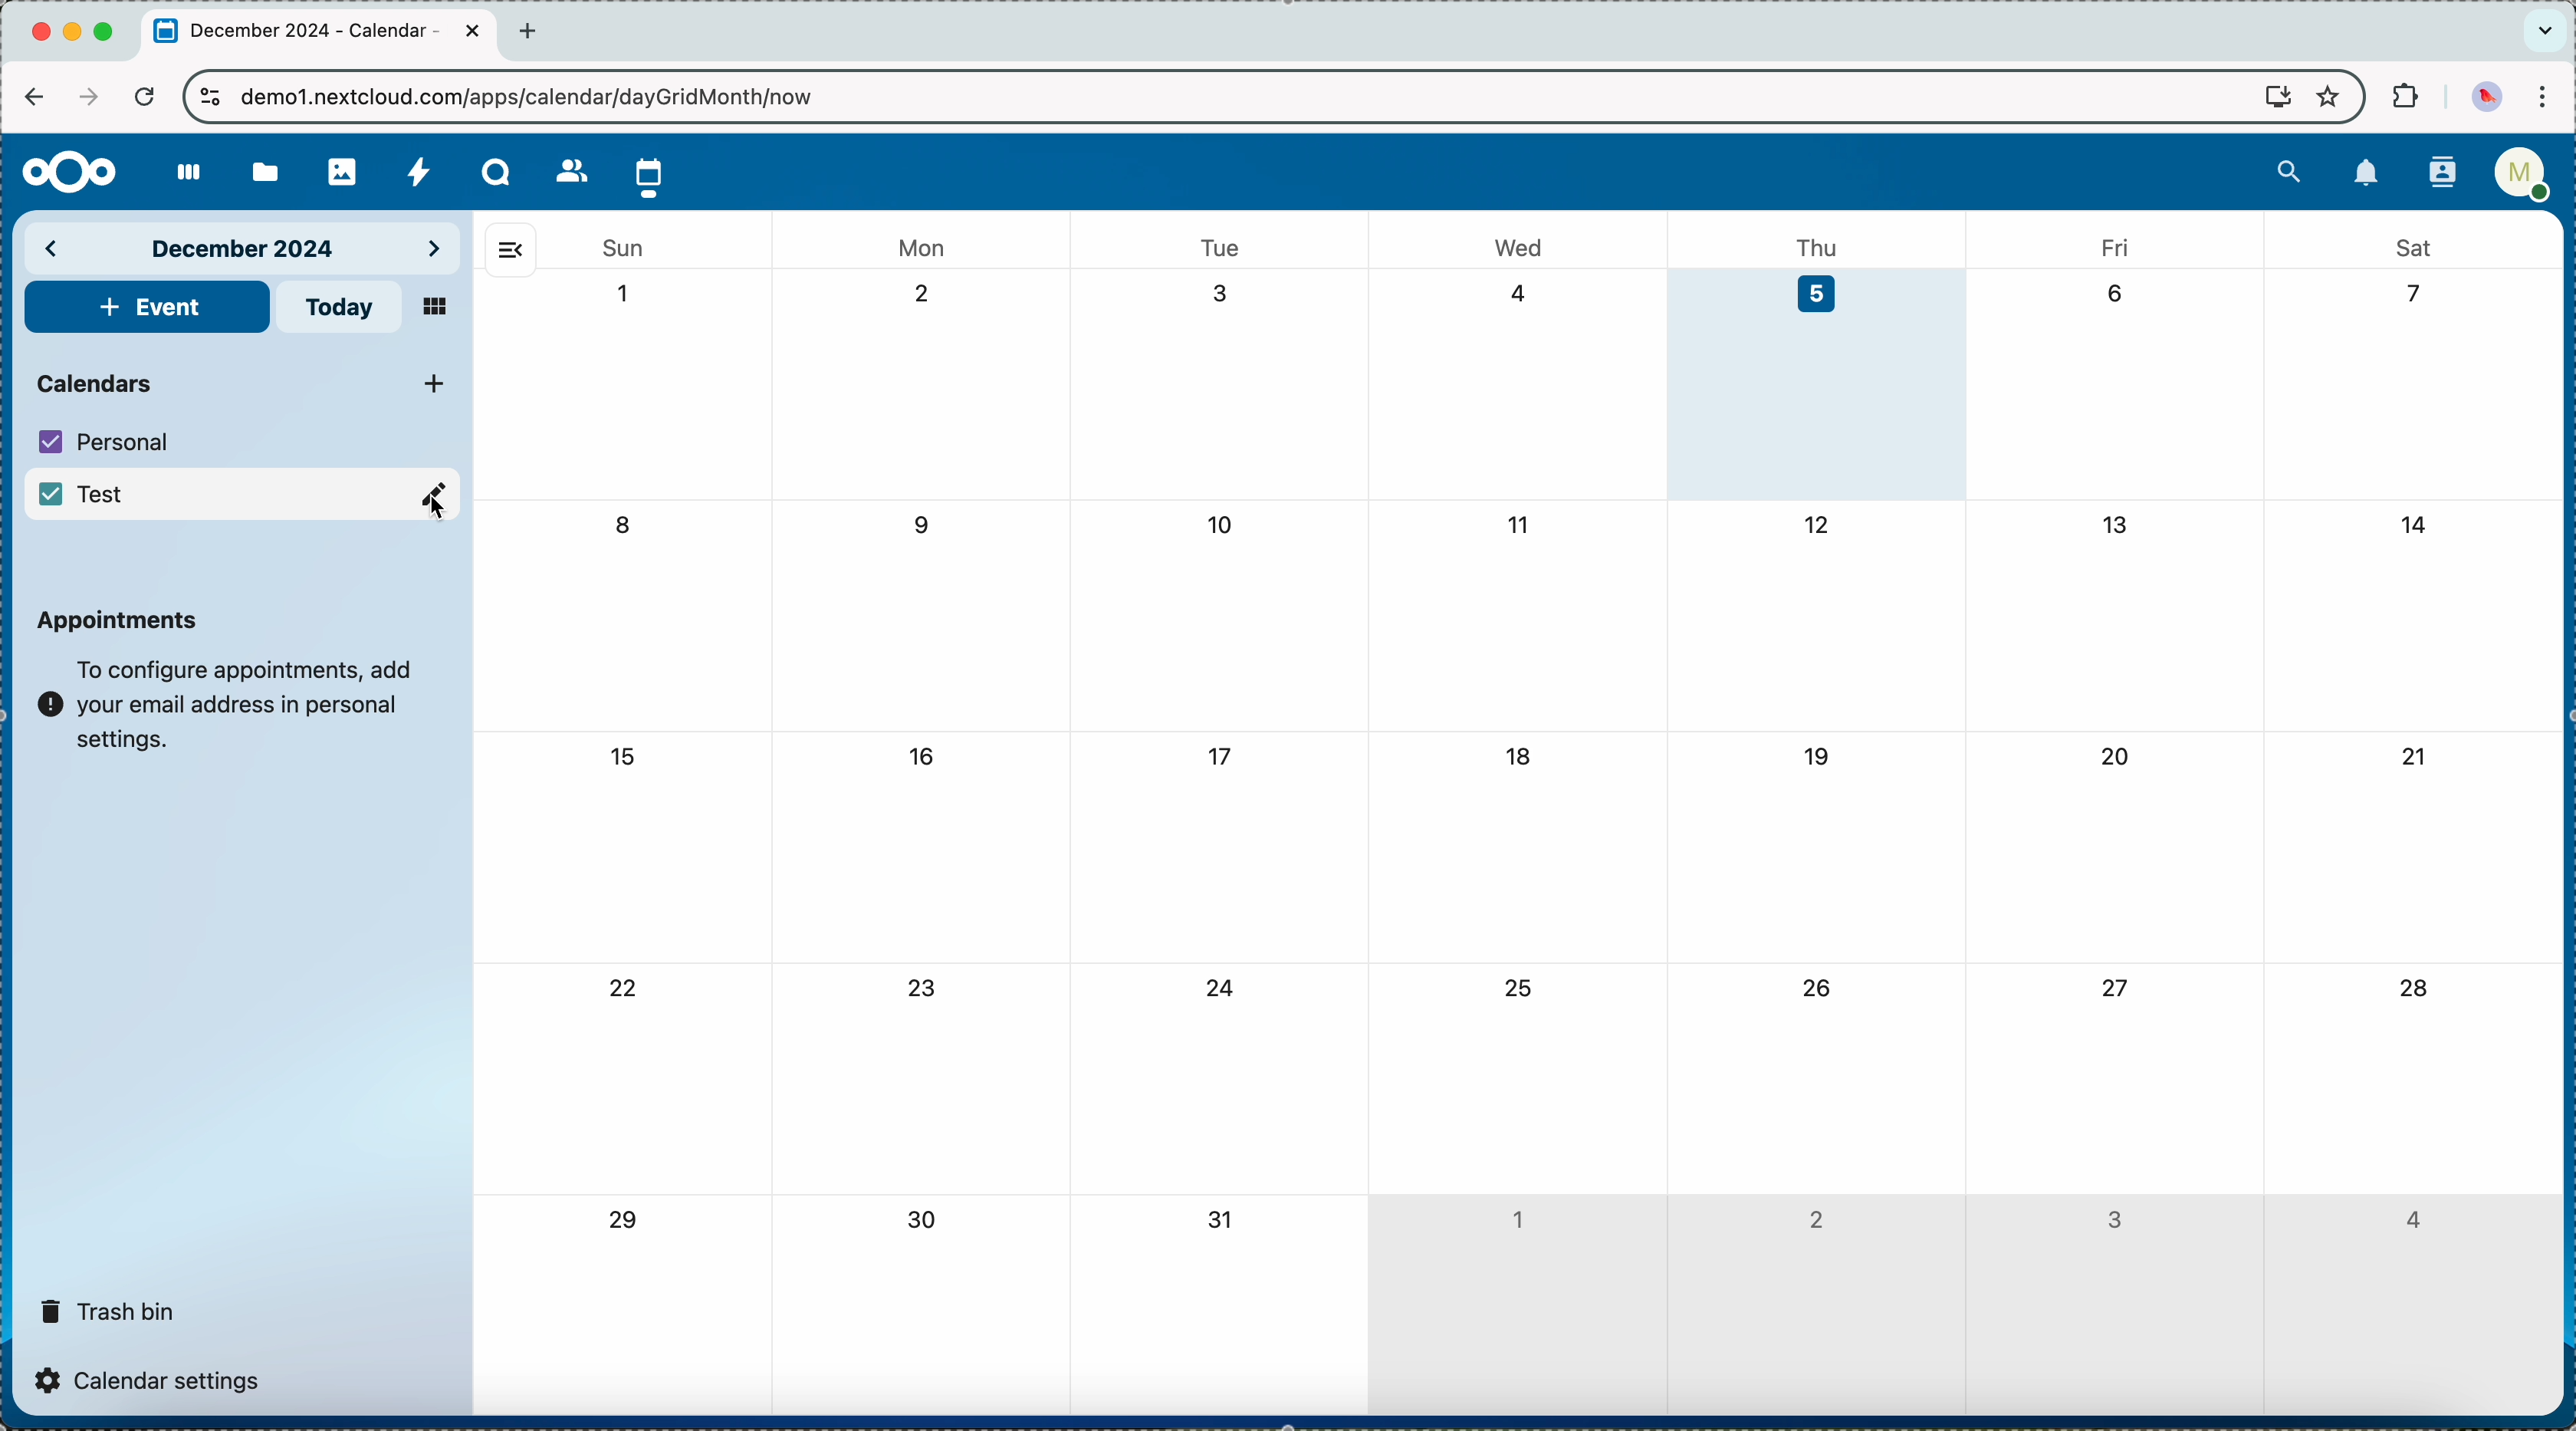 The width and height of the screenshot is (2576, 1431). What do you see at coordinates (2289, 169) in the screenshot?
I see `search` at bounding box center [2289, 169].